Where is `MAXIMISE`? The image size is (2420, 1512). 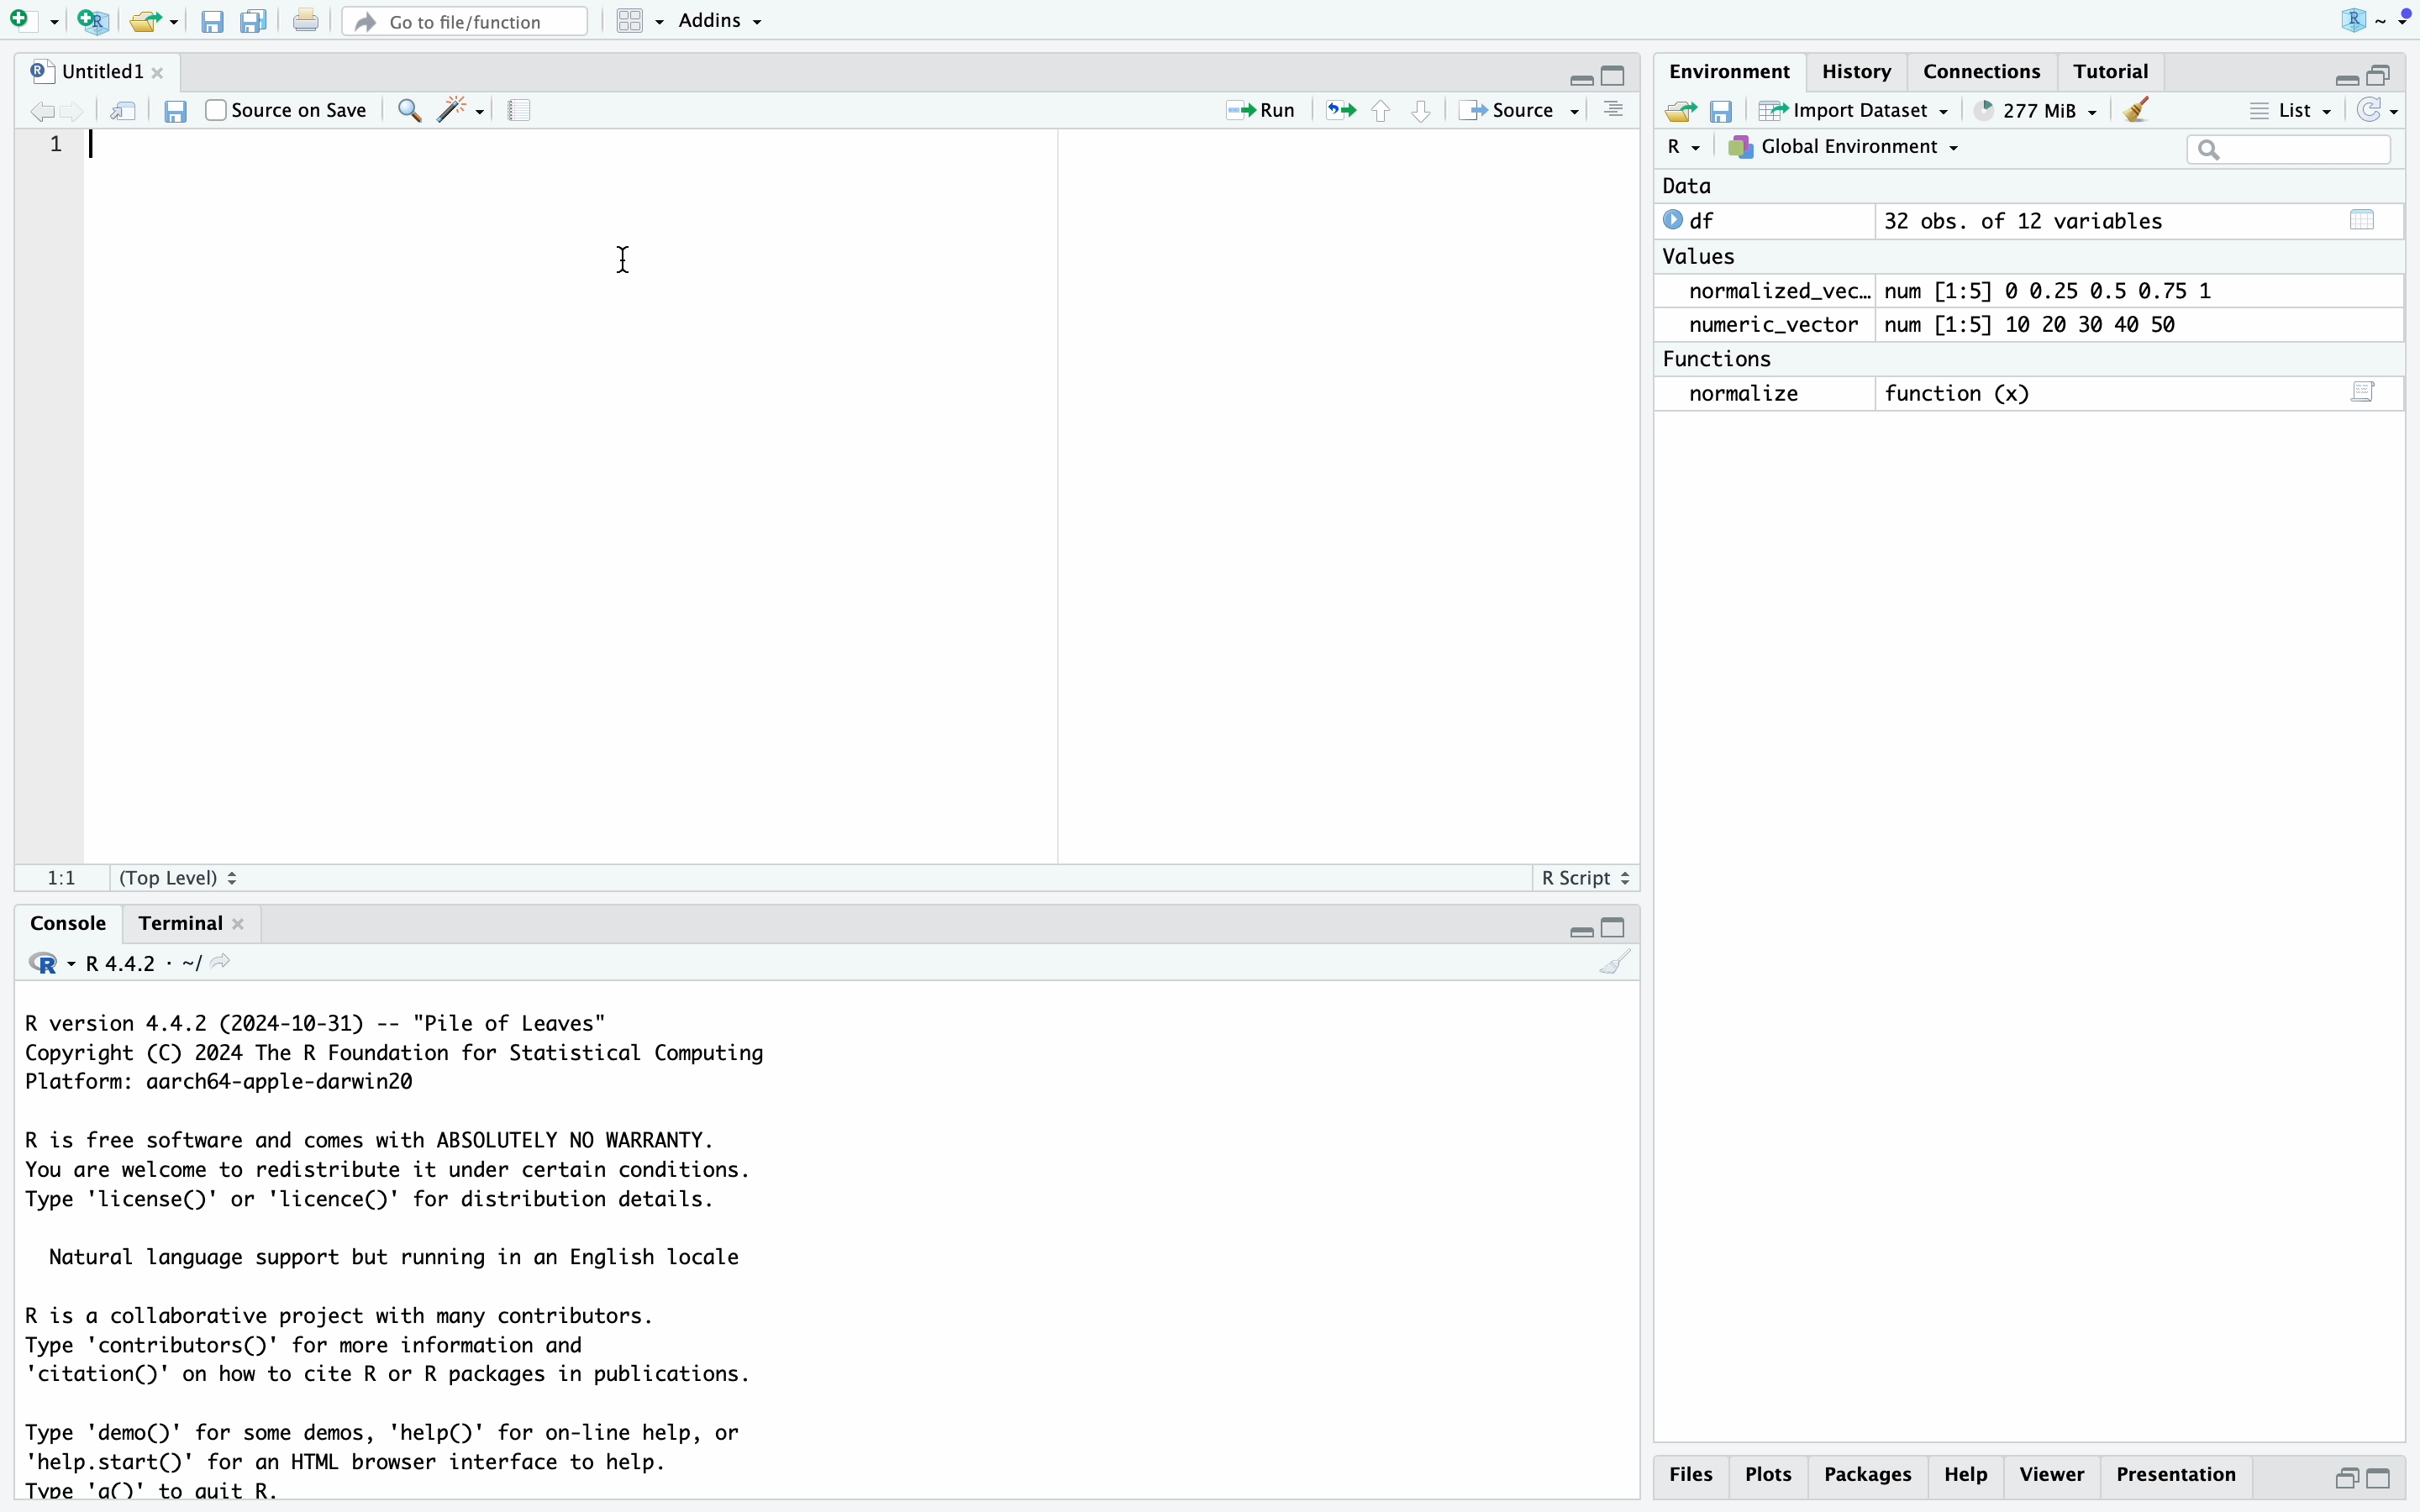 MAXIMISE is located at coordinates (1616, 76).